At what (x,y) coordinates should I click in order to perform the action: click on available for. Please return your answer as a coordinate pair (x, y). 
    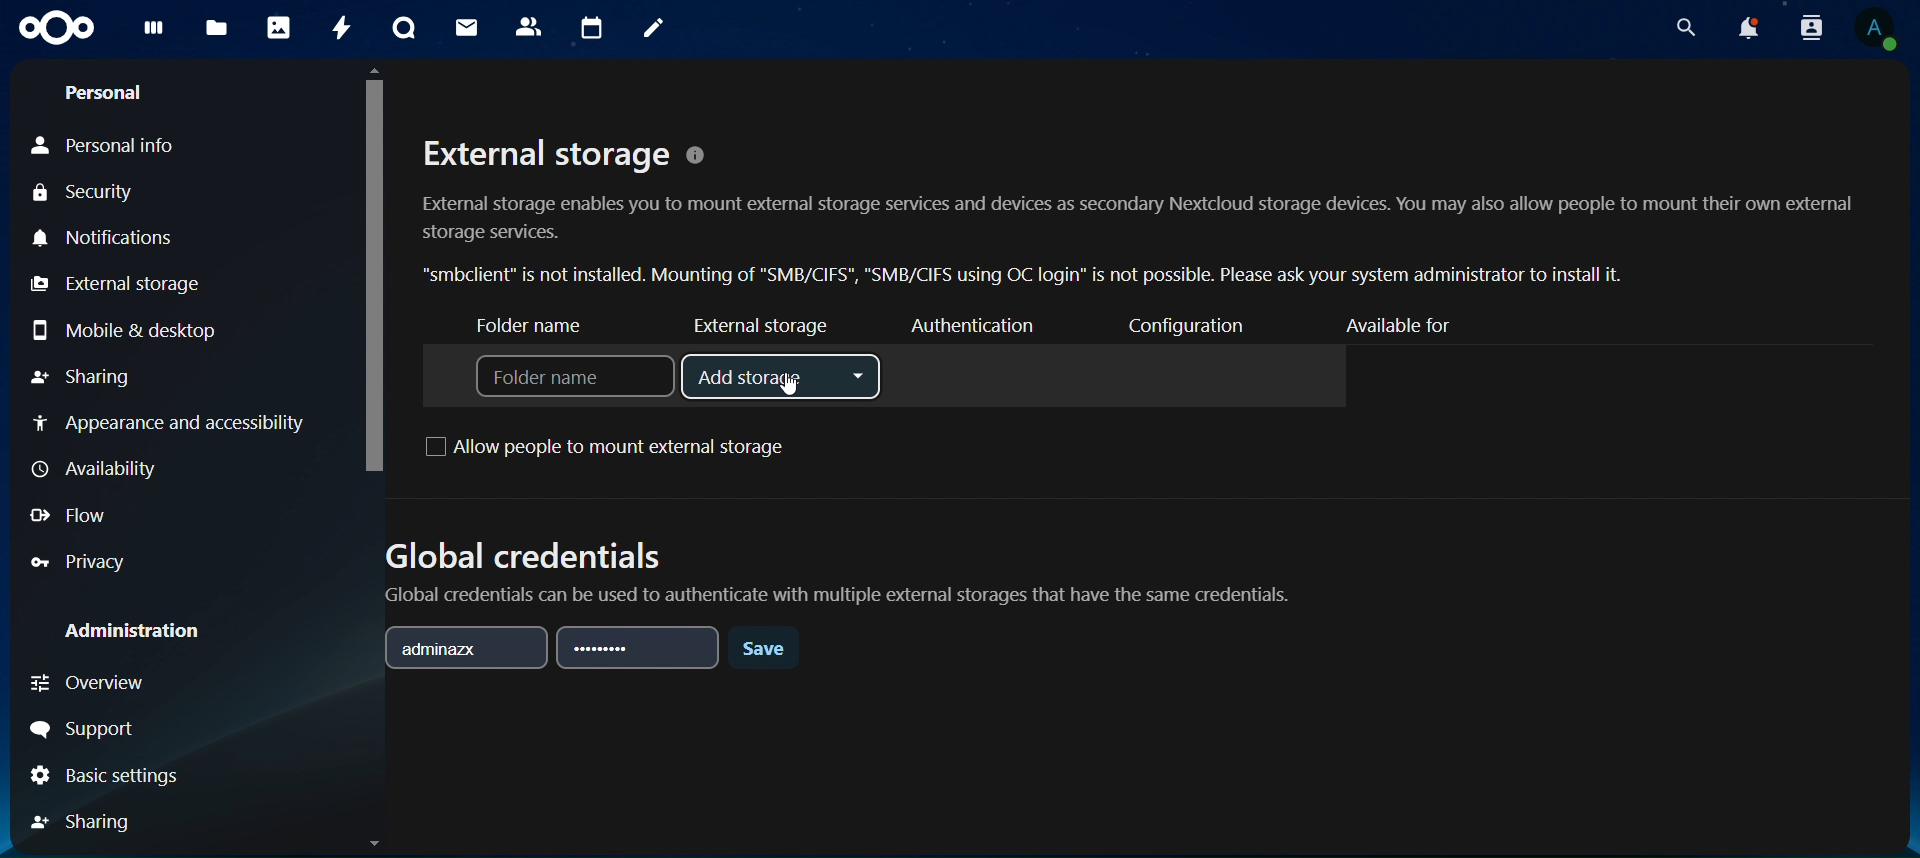
    Looking at the image, I should click on (1408, 324).